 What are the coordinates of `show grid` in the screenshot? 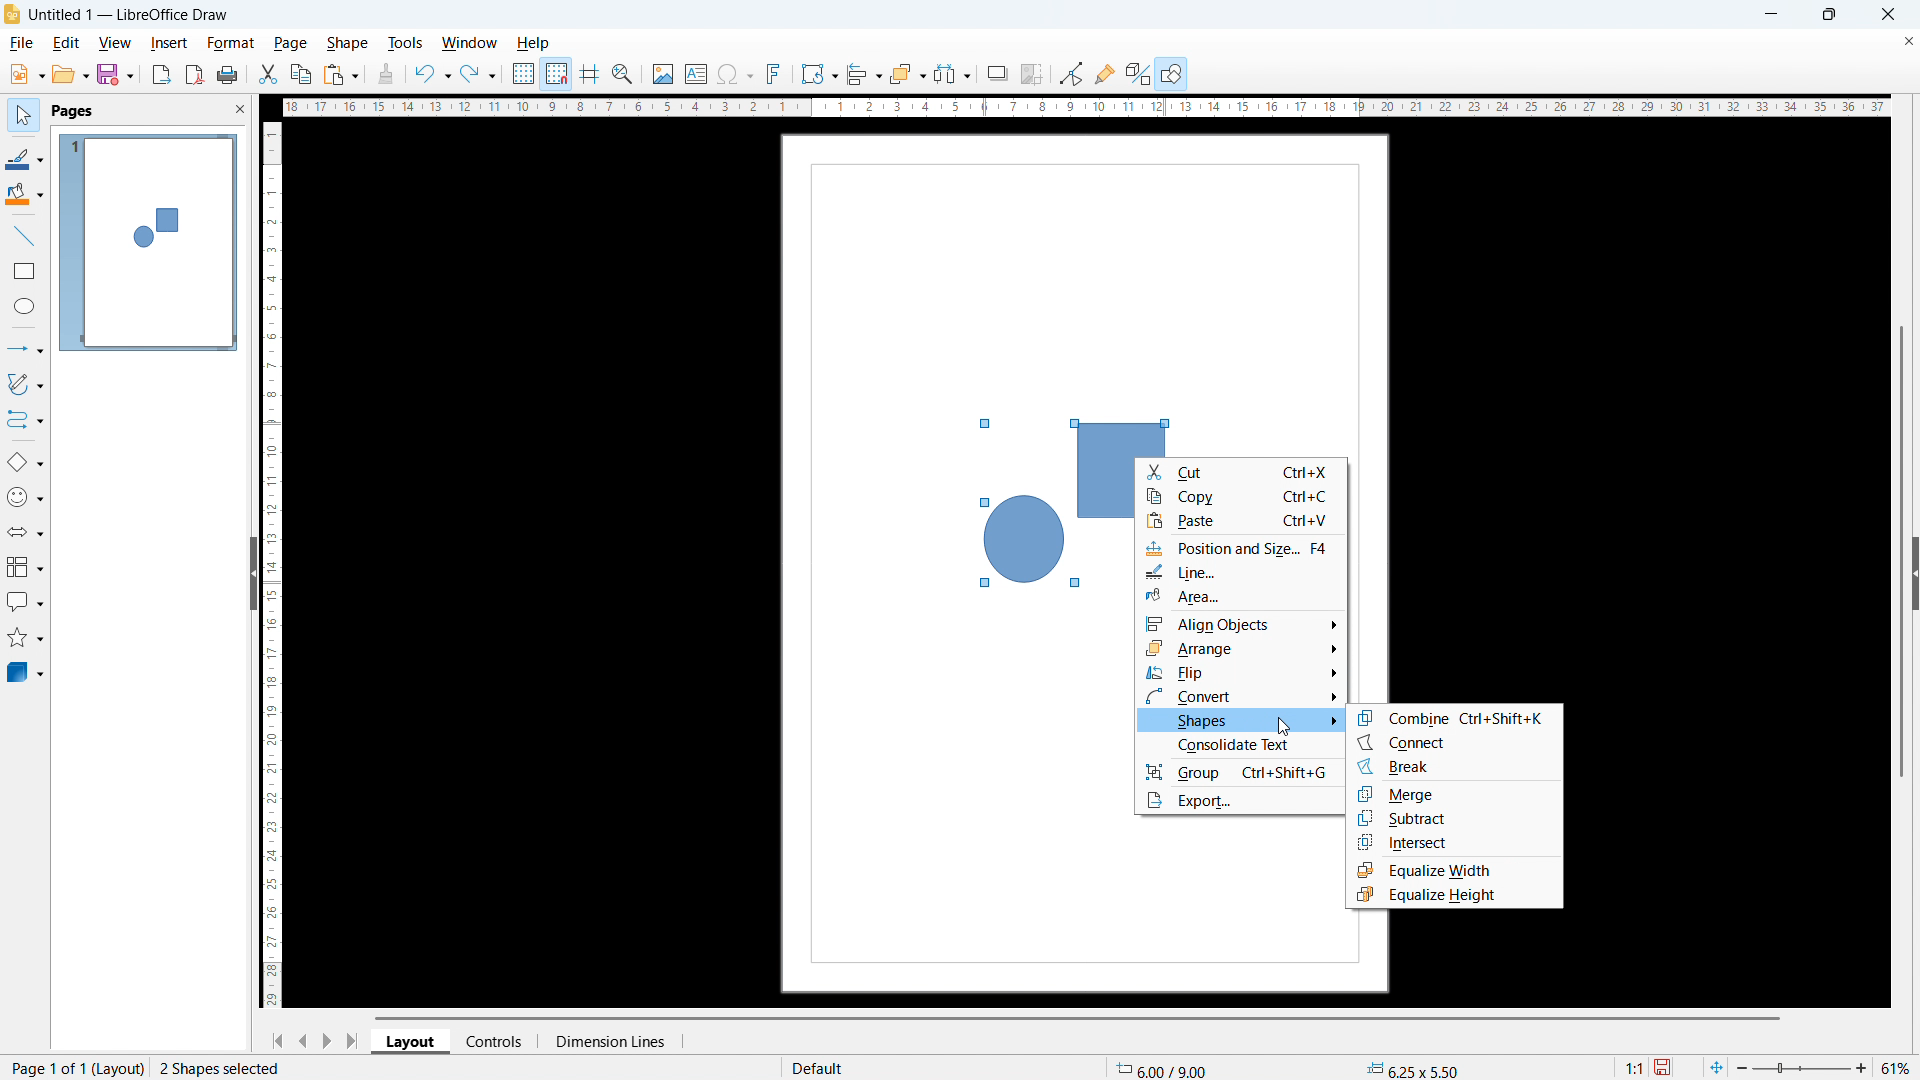 It's located at (523, 74).